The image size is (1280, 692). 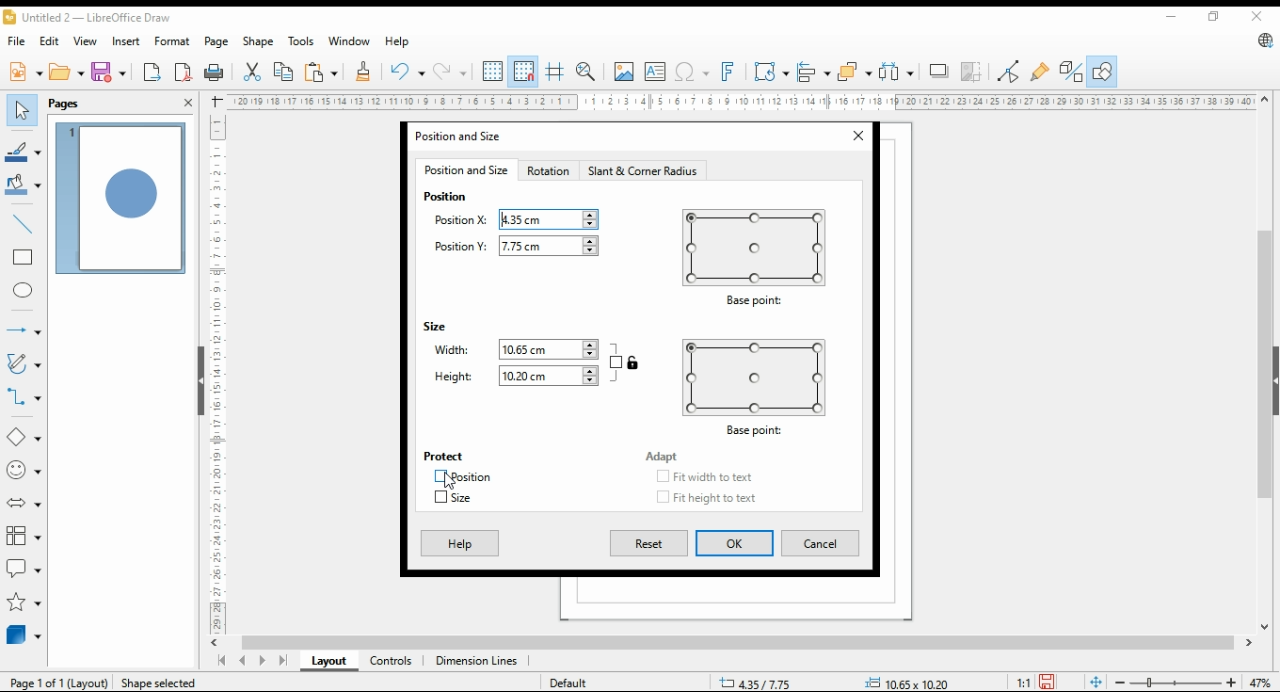 What do you see at coordinates (27, 71) in the screenshot?
I see `new` at bounding box center [27, 71].